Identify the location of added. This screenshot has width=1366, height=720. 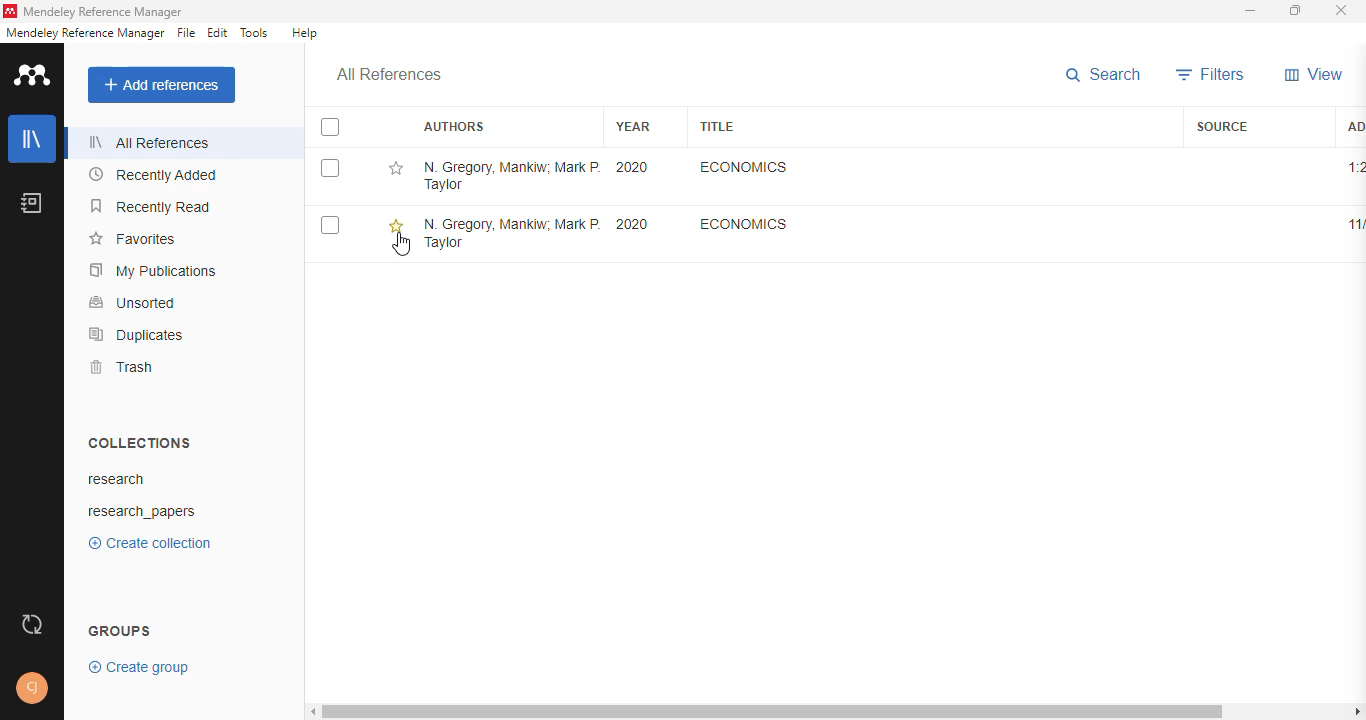
(1356, 127).